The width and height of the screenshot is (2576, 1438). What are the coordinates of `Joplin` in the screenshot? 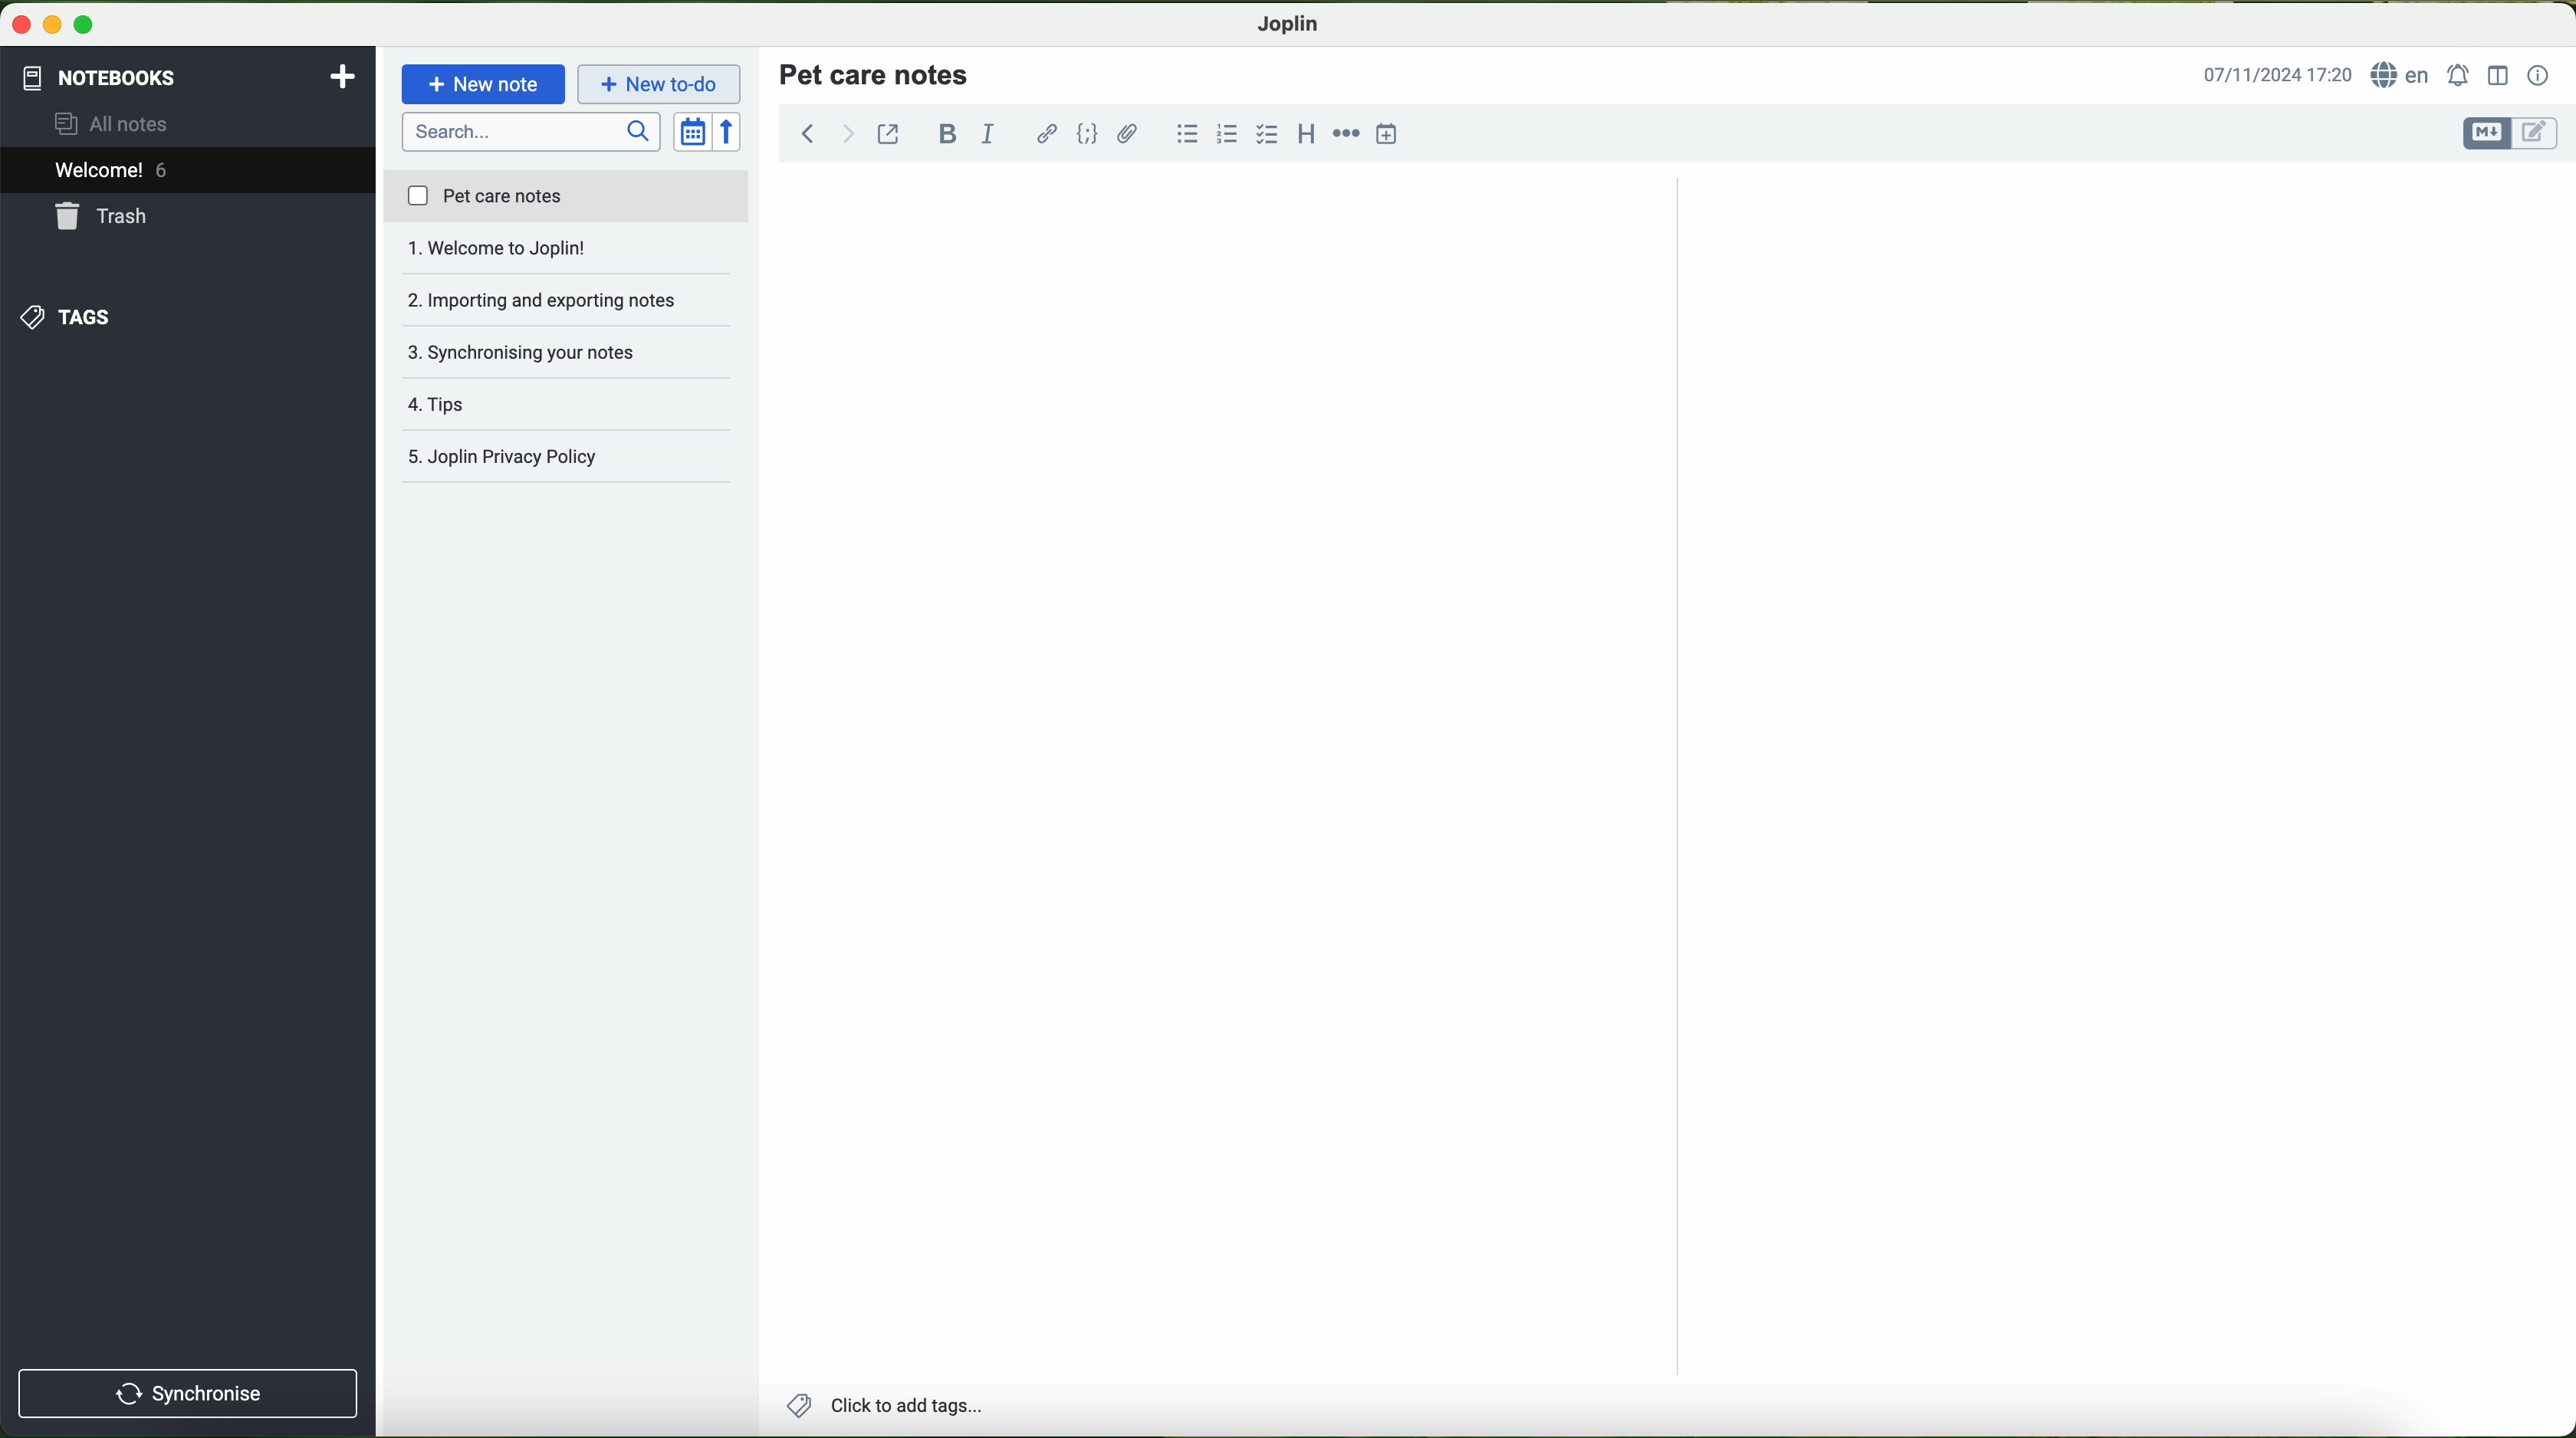 It's located at (1289, 22).